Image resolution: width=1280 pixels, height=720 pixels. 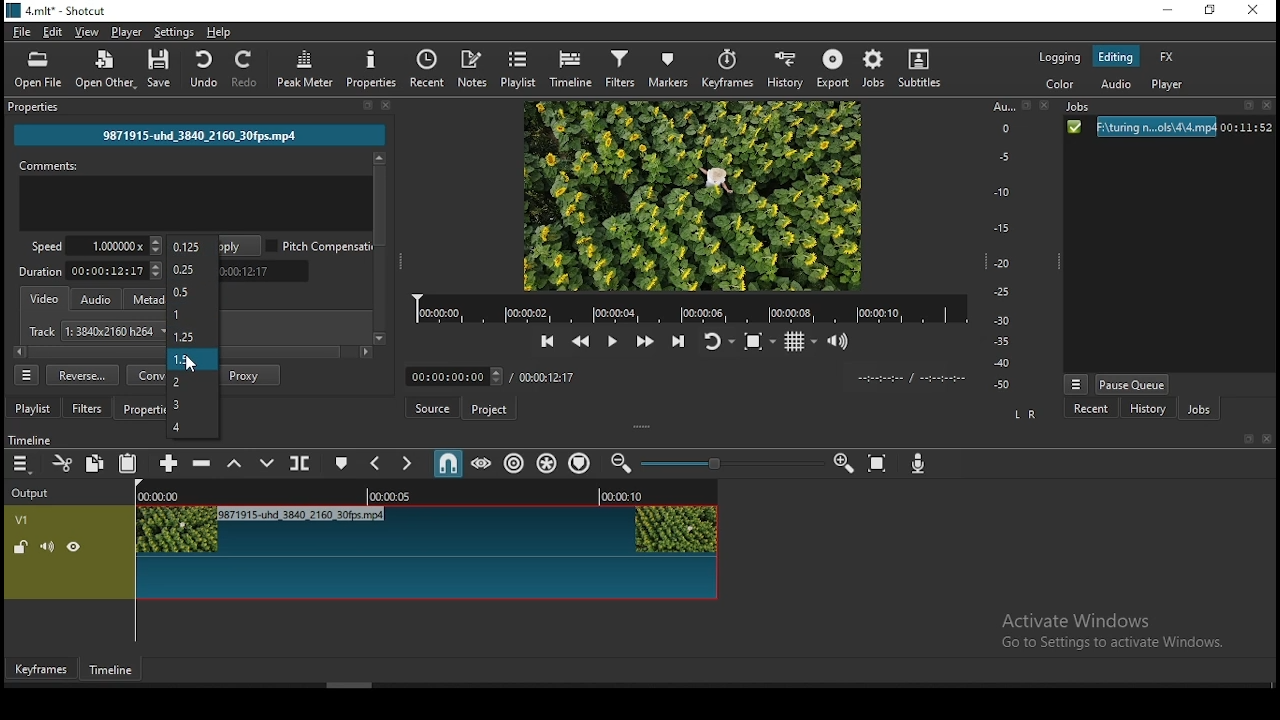 I want to click on copy, so click(x=95, y=464).